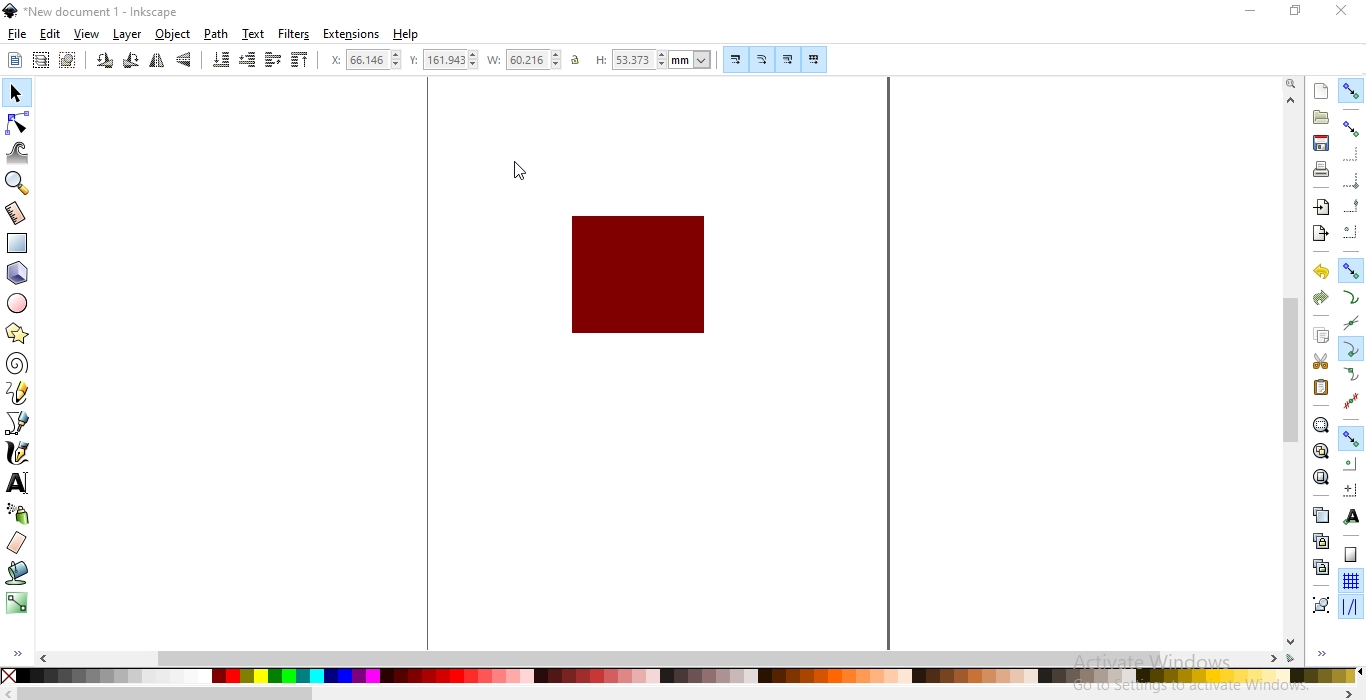 Image resolution: width=1366 pixels, height=700 pixels. Describe the element at coordinates (17, 514) in the screenshot. I see `spray objects by sculpting or painting` at that location.